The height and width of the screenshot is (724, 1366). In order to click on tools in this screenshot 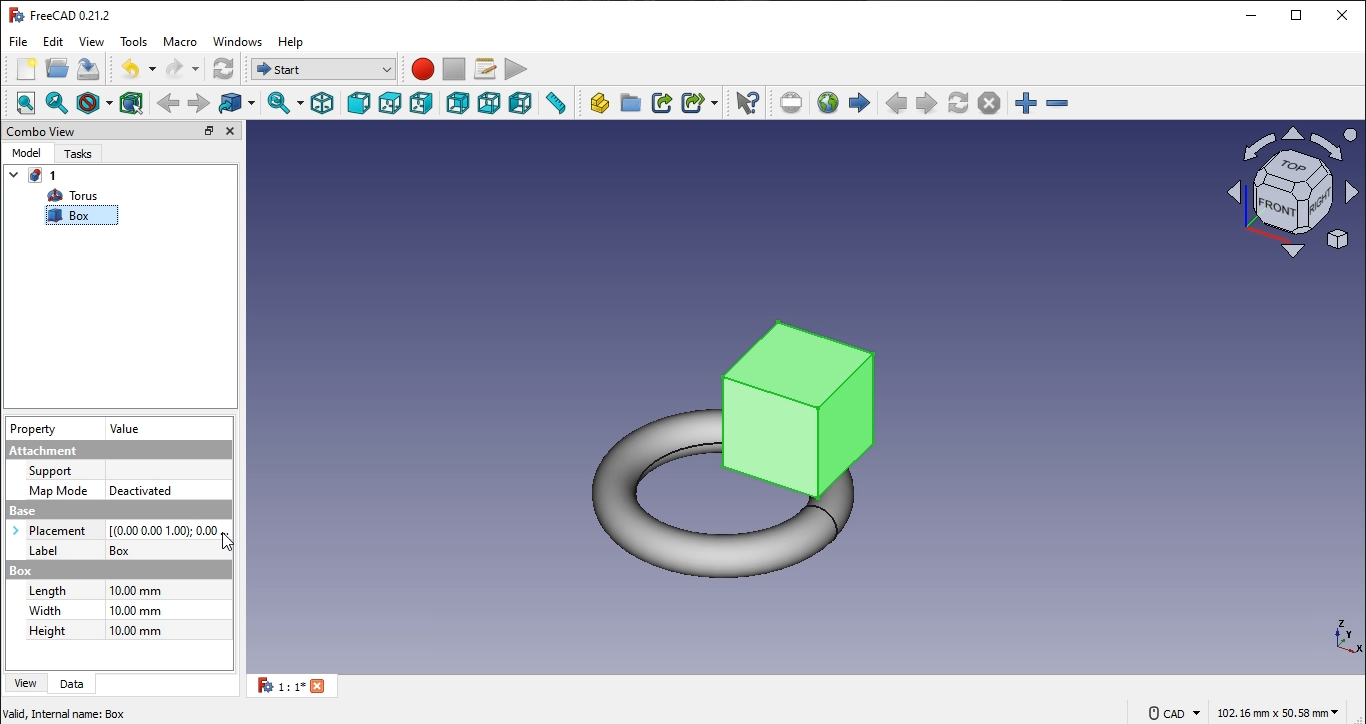, I will do `click(133, 40)`.